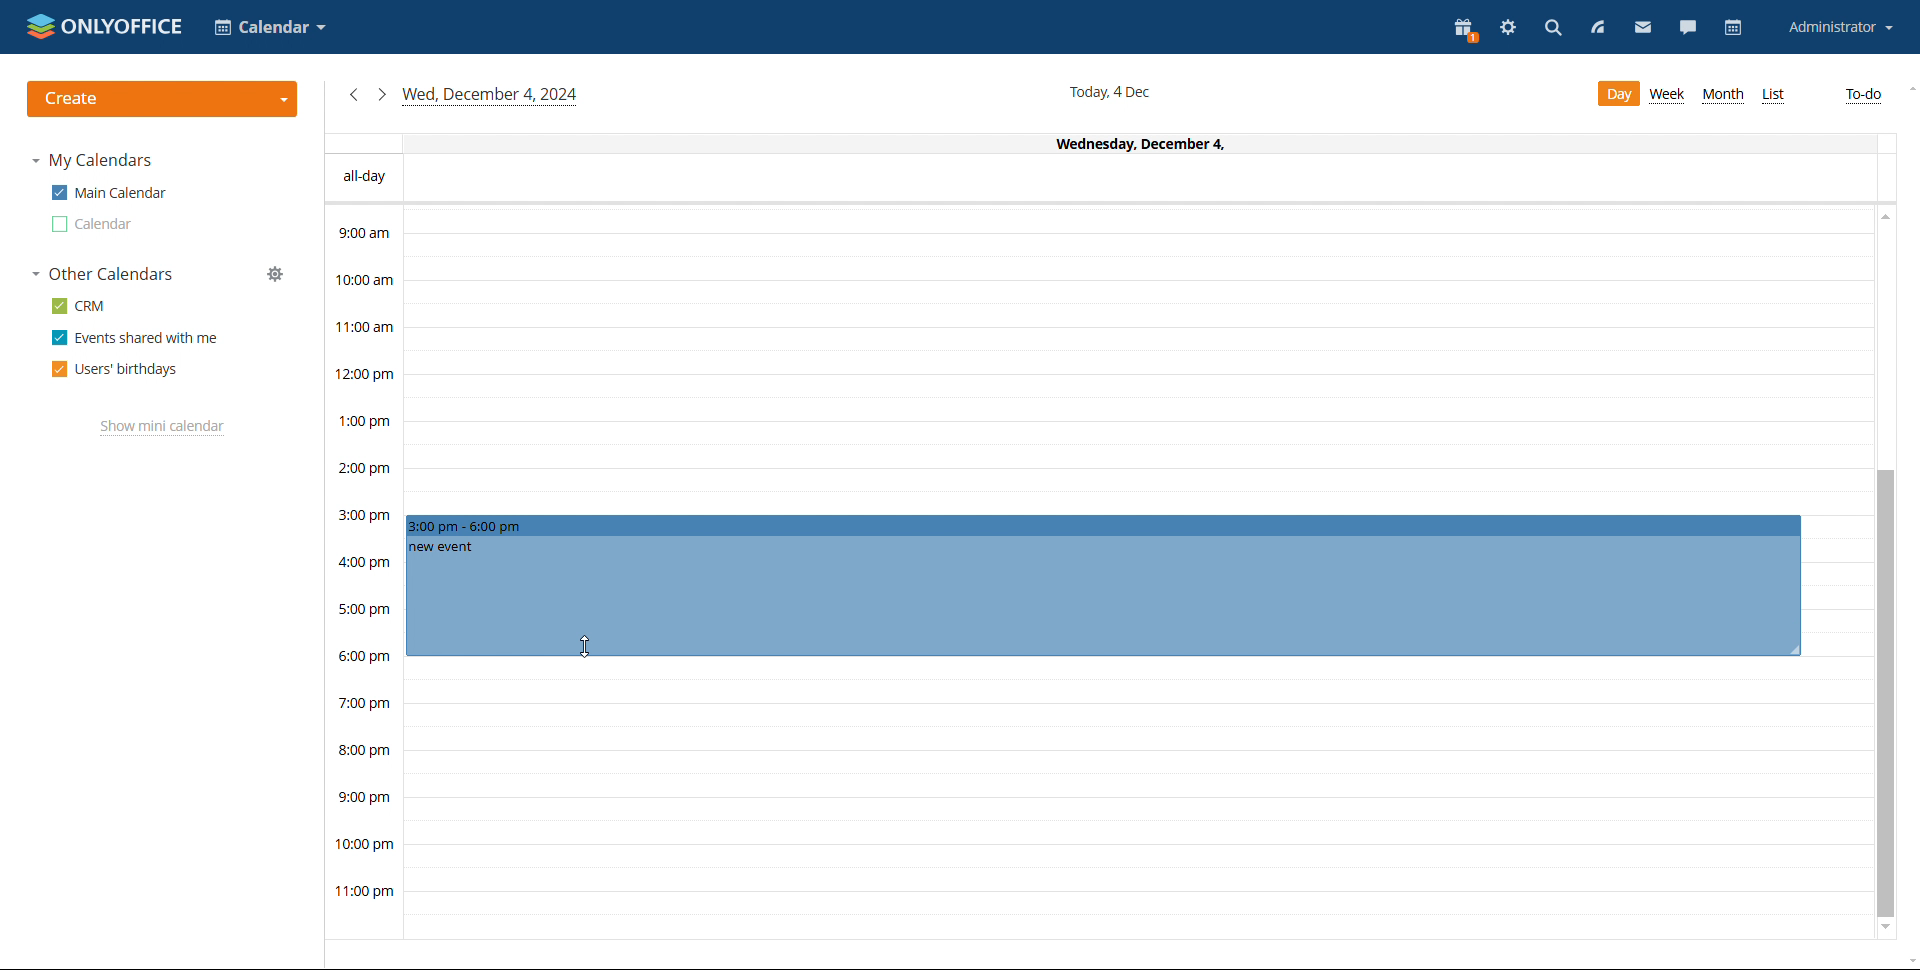 This screenshot has height=970, width=1920. Describe the element at coordinates (92, 160) in the screenshot. I see `my calendars` at that location.